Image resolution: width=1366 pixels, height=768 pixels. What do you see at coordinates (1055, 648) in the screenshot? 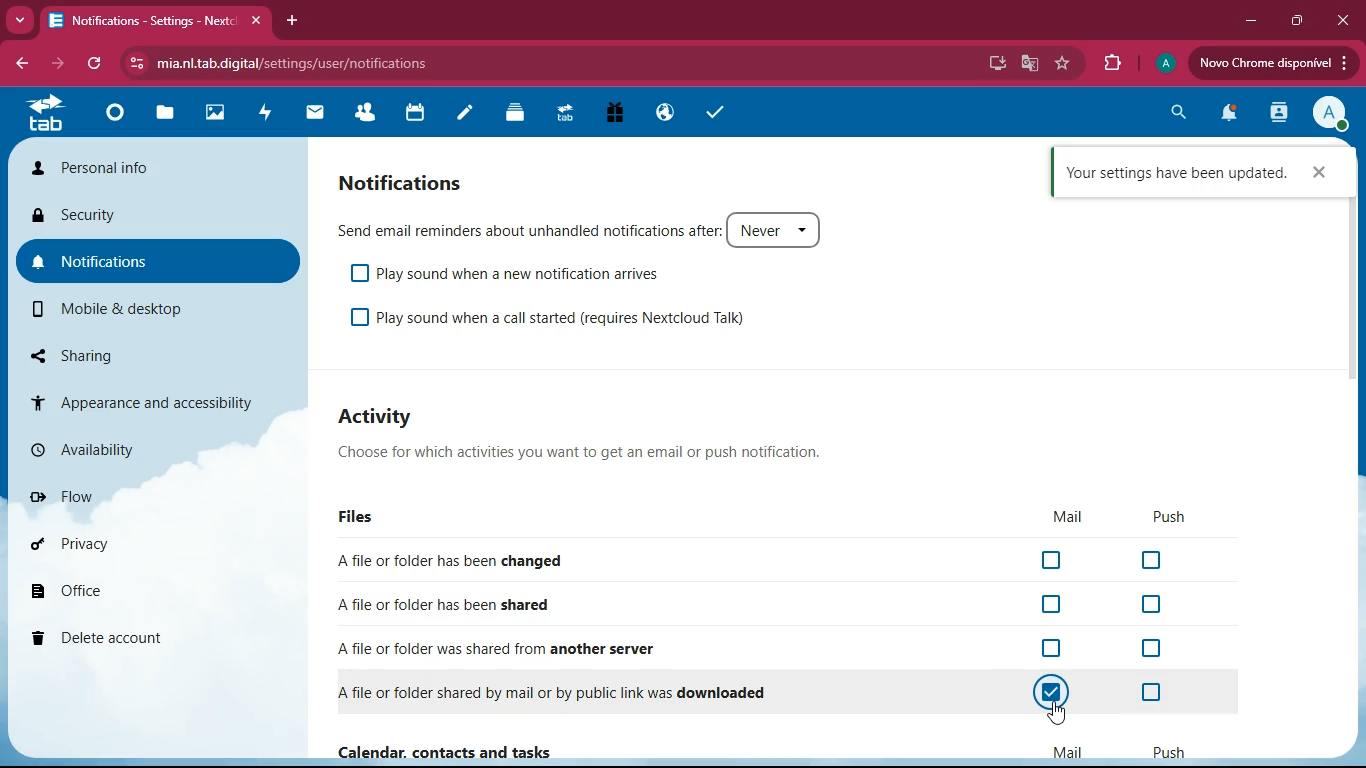
I see `off` at bounding box center [1055, 648].